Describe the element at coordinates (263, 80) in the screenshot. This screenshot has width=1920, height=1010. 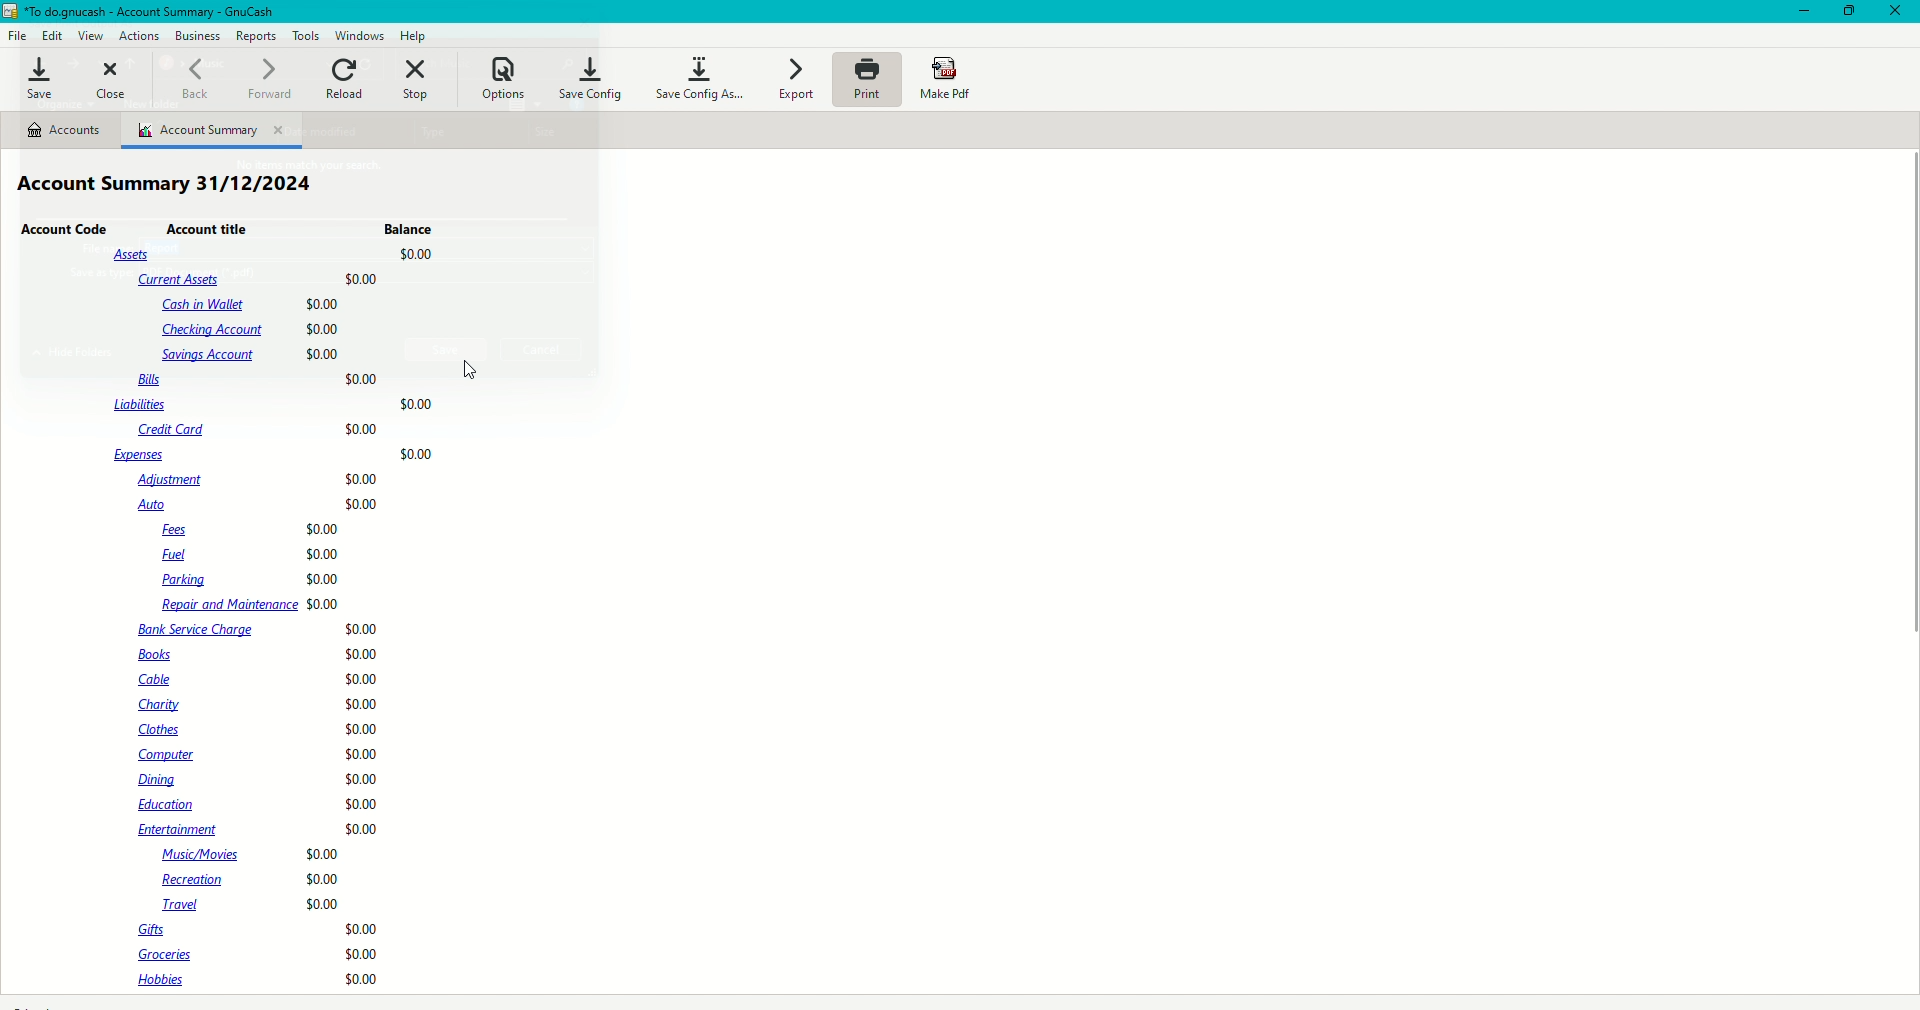
I see `Forward` at that location.